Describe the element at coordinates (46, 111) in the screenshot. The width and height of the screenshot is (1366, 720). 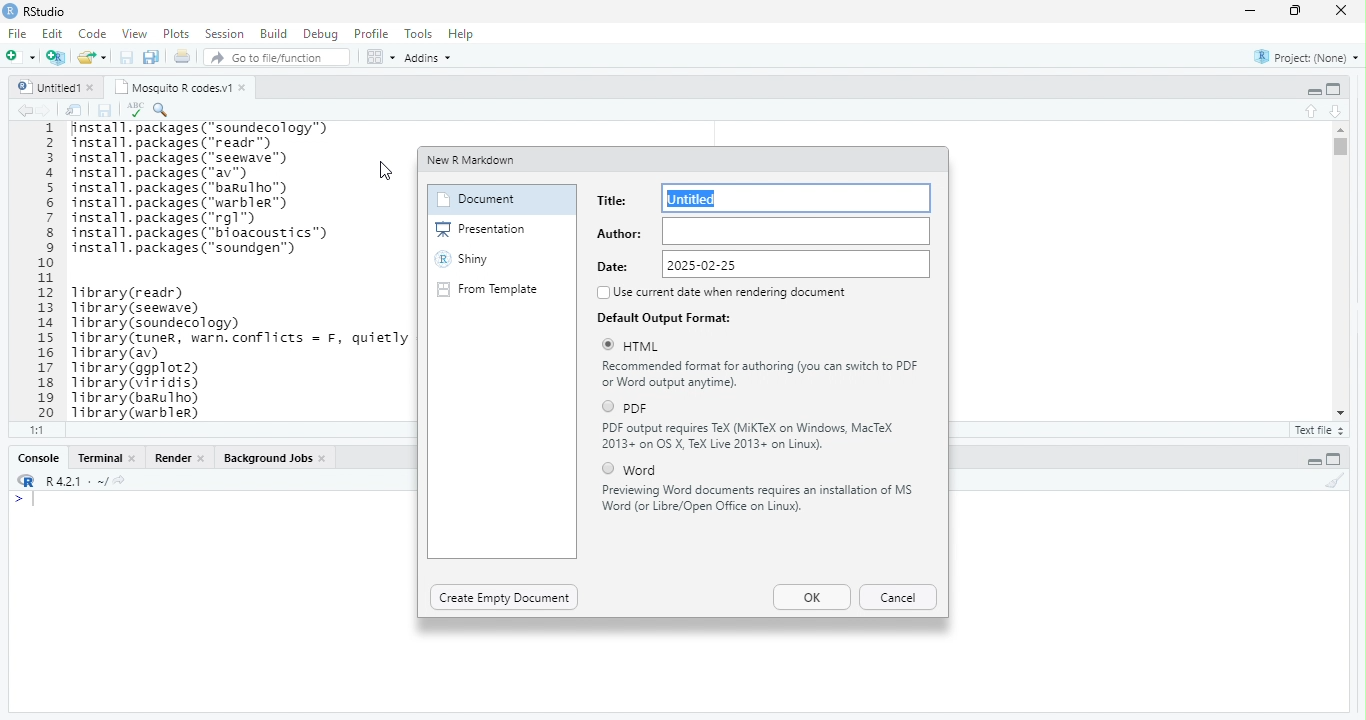
I see `Forward ` at that location.